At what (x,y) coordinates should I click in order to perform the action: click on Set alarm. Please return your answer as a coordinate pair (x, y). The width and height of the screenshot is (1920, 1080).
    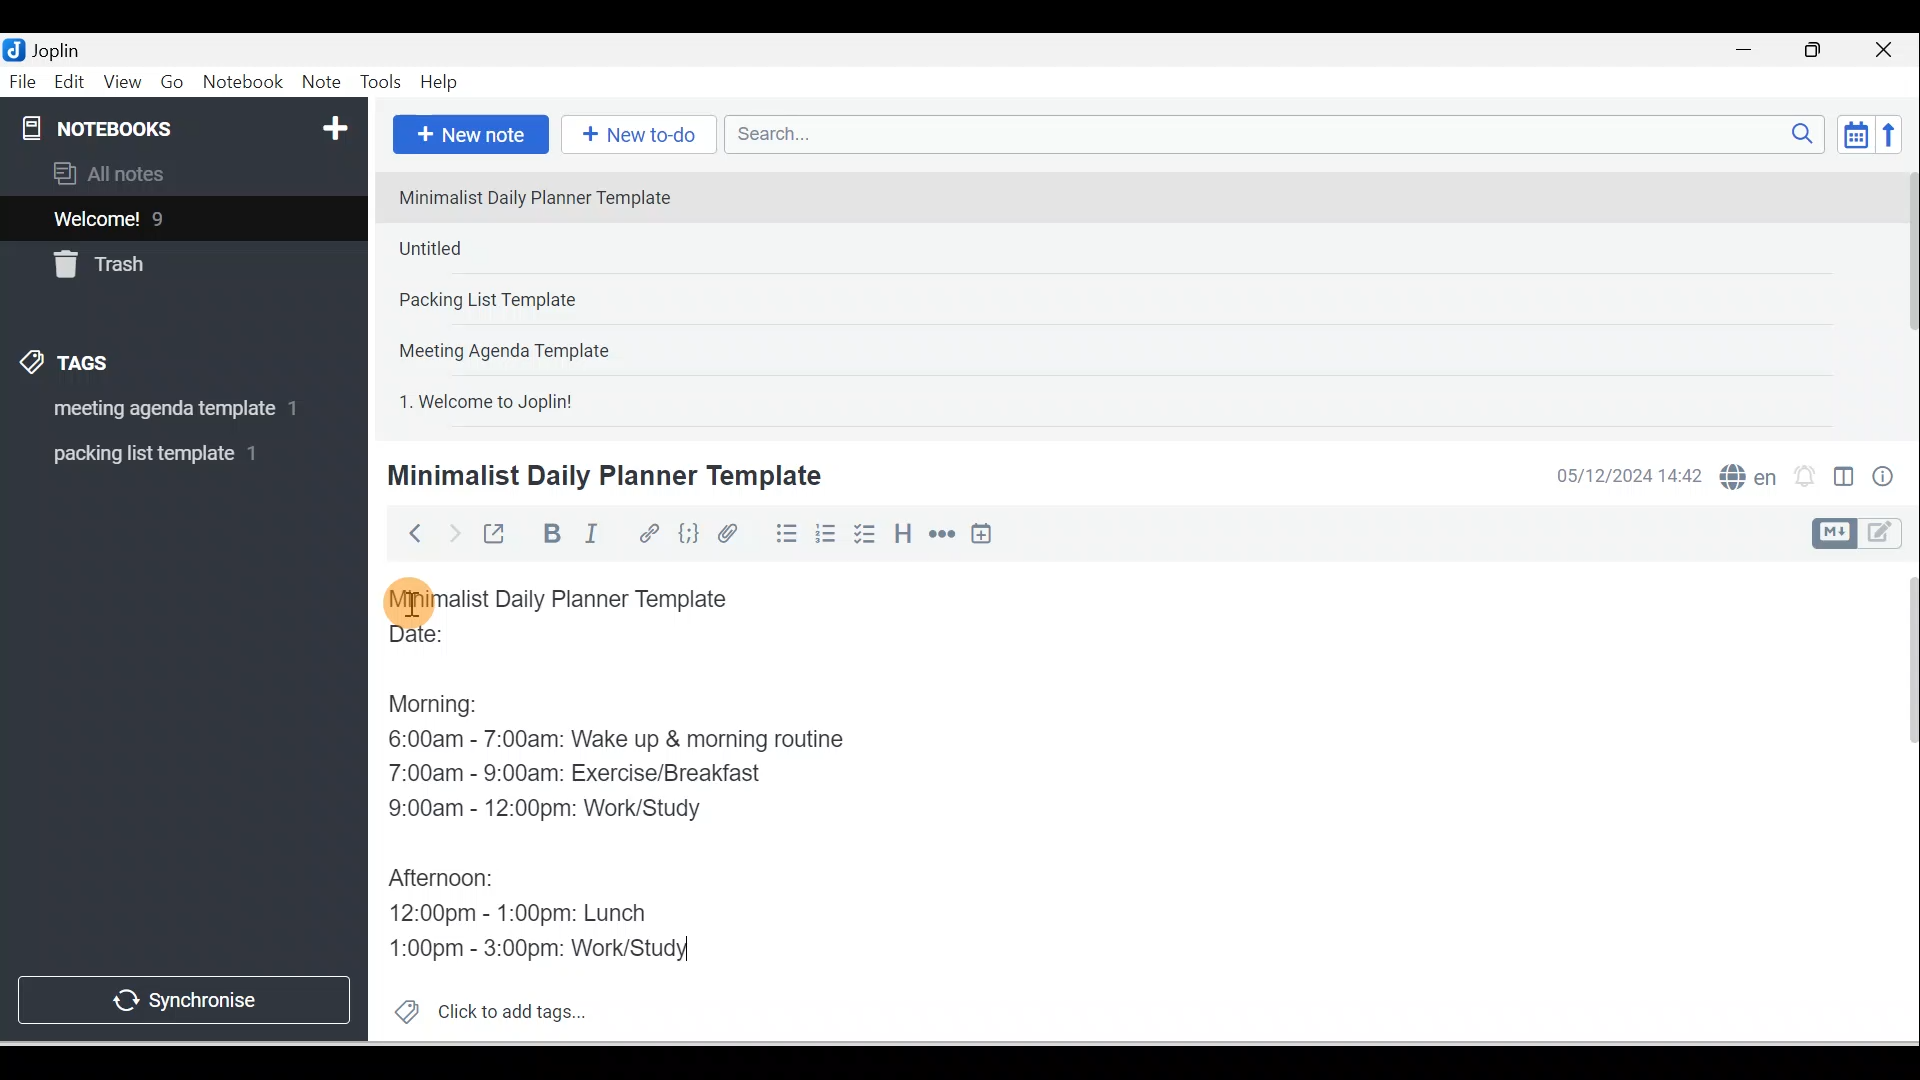
    Looking at the image, I should click on (1802, 477).